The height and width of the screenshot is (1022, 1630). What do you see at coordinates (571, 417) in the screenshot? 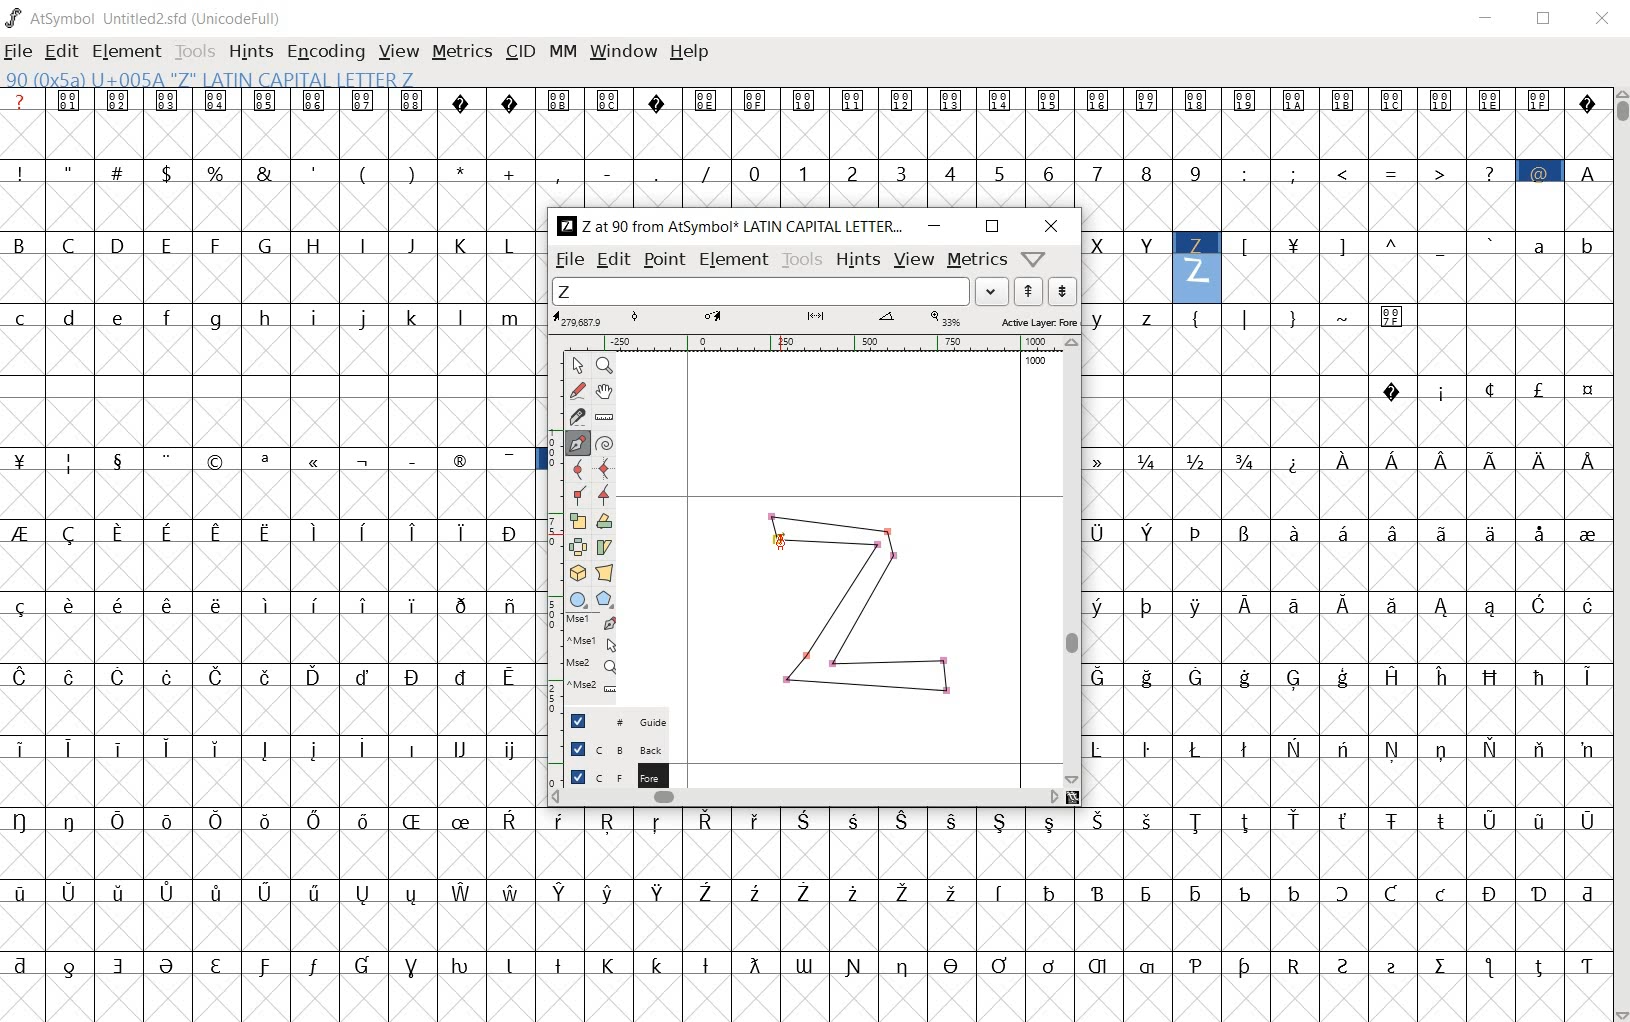
I see `cut splines in two` at bounding box center [571, 417].